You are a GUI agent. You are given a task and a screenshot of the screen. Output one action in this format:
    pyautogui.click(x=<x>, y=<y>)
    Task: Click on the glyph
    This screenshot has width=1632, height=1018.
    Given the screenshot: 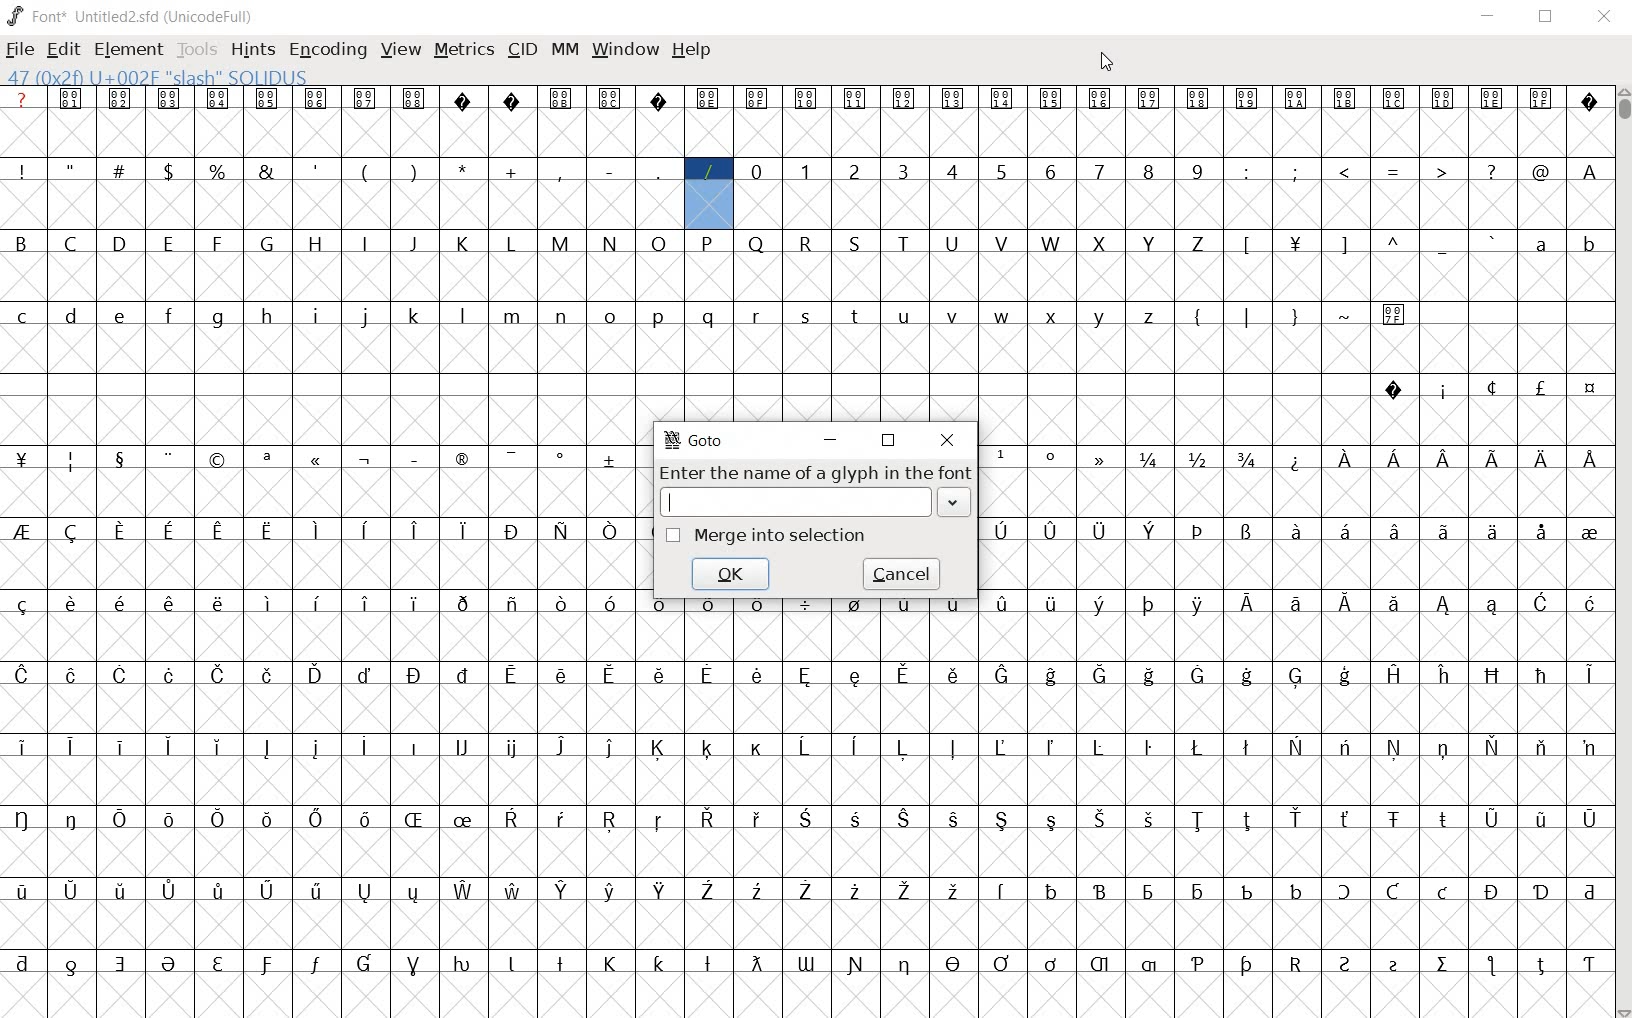 What is the action you would take?
    pyautogui.click(x=71, y=676)
    